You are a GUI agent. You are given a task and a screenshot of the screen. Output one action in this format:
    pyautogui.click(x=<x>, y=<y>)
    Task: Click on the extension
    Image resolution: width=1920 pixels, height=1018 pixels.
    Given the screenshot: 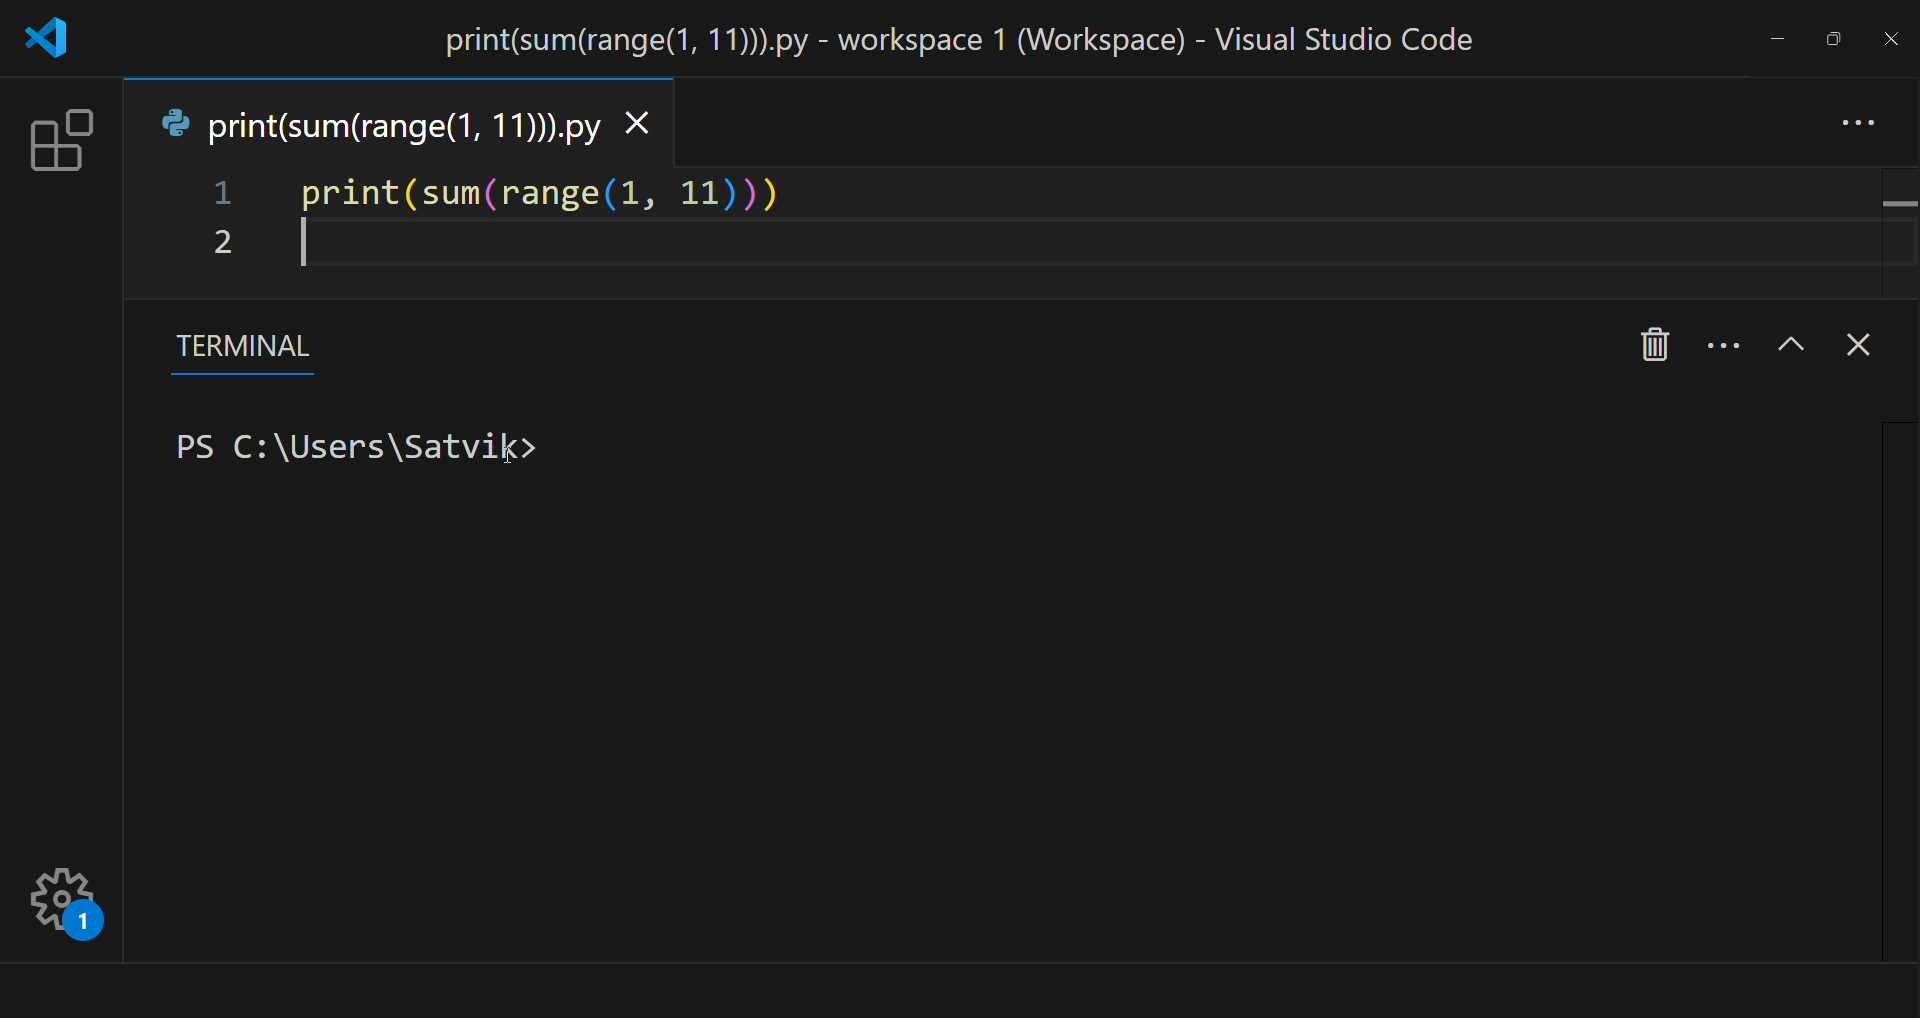 What is the action you would take?
    pyautogui.click(x=55, y=143)
    